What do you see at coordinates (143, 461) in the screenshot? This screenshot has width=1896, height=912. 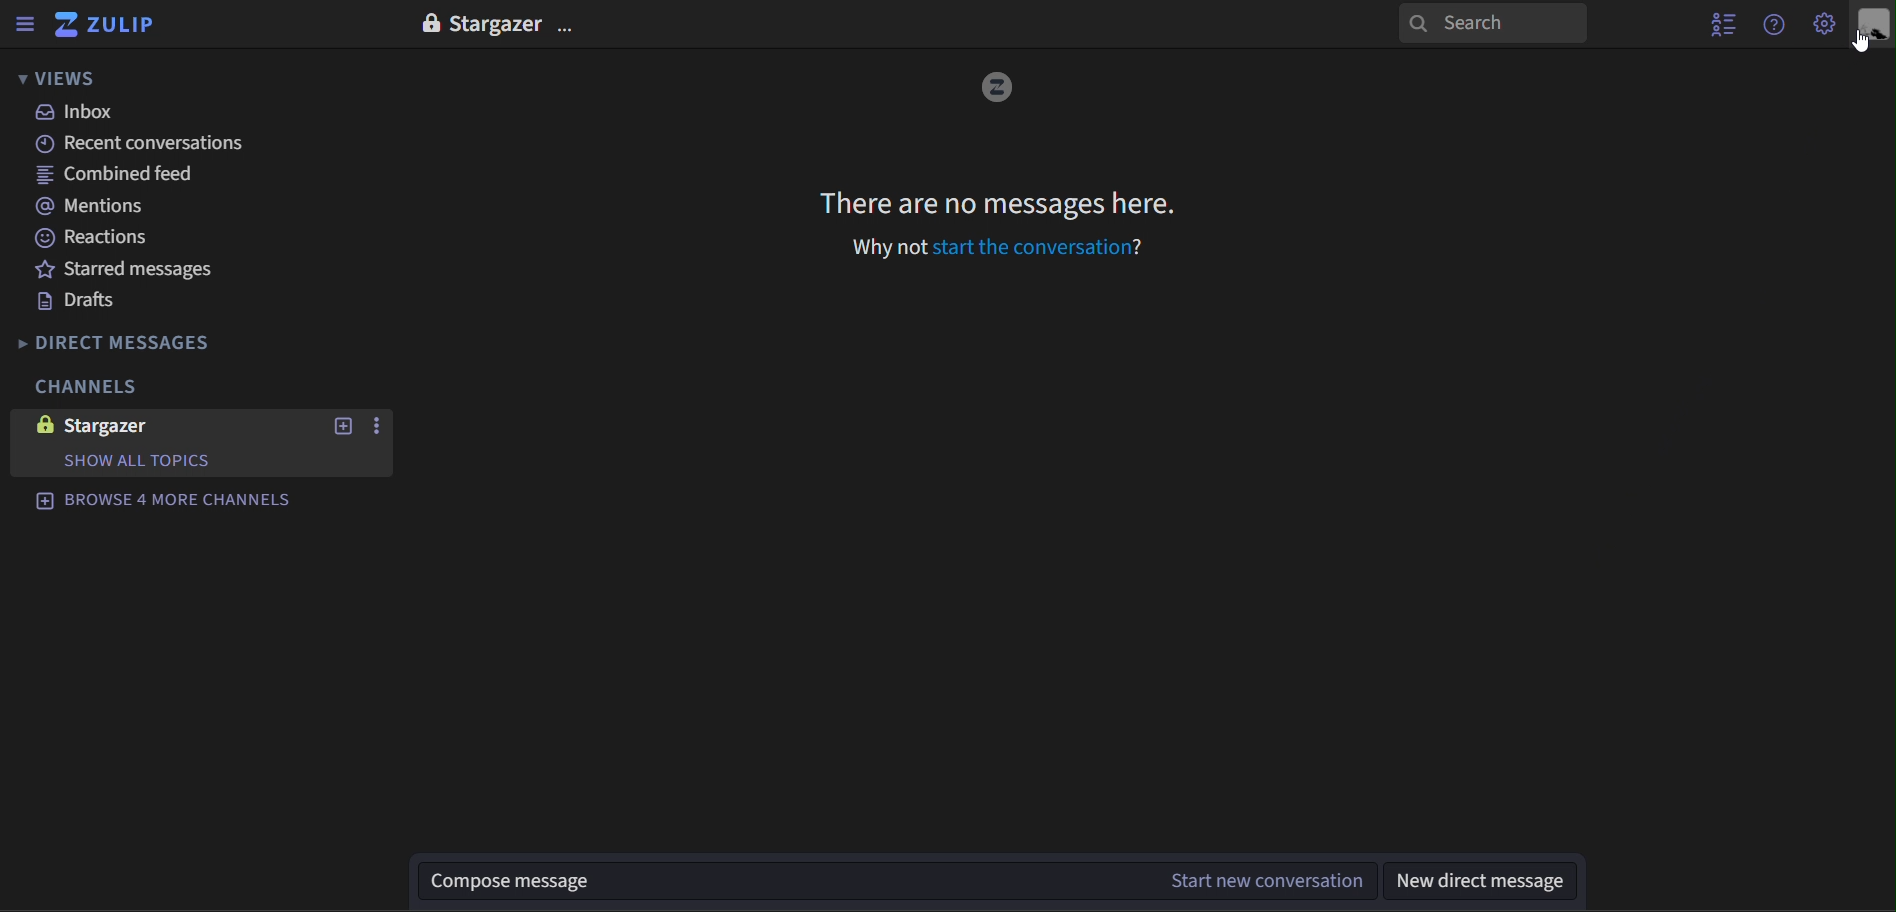 I see `show all topics` at bounding box center [143, 461].